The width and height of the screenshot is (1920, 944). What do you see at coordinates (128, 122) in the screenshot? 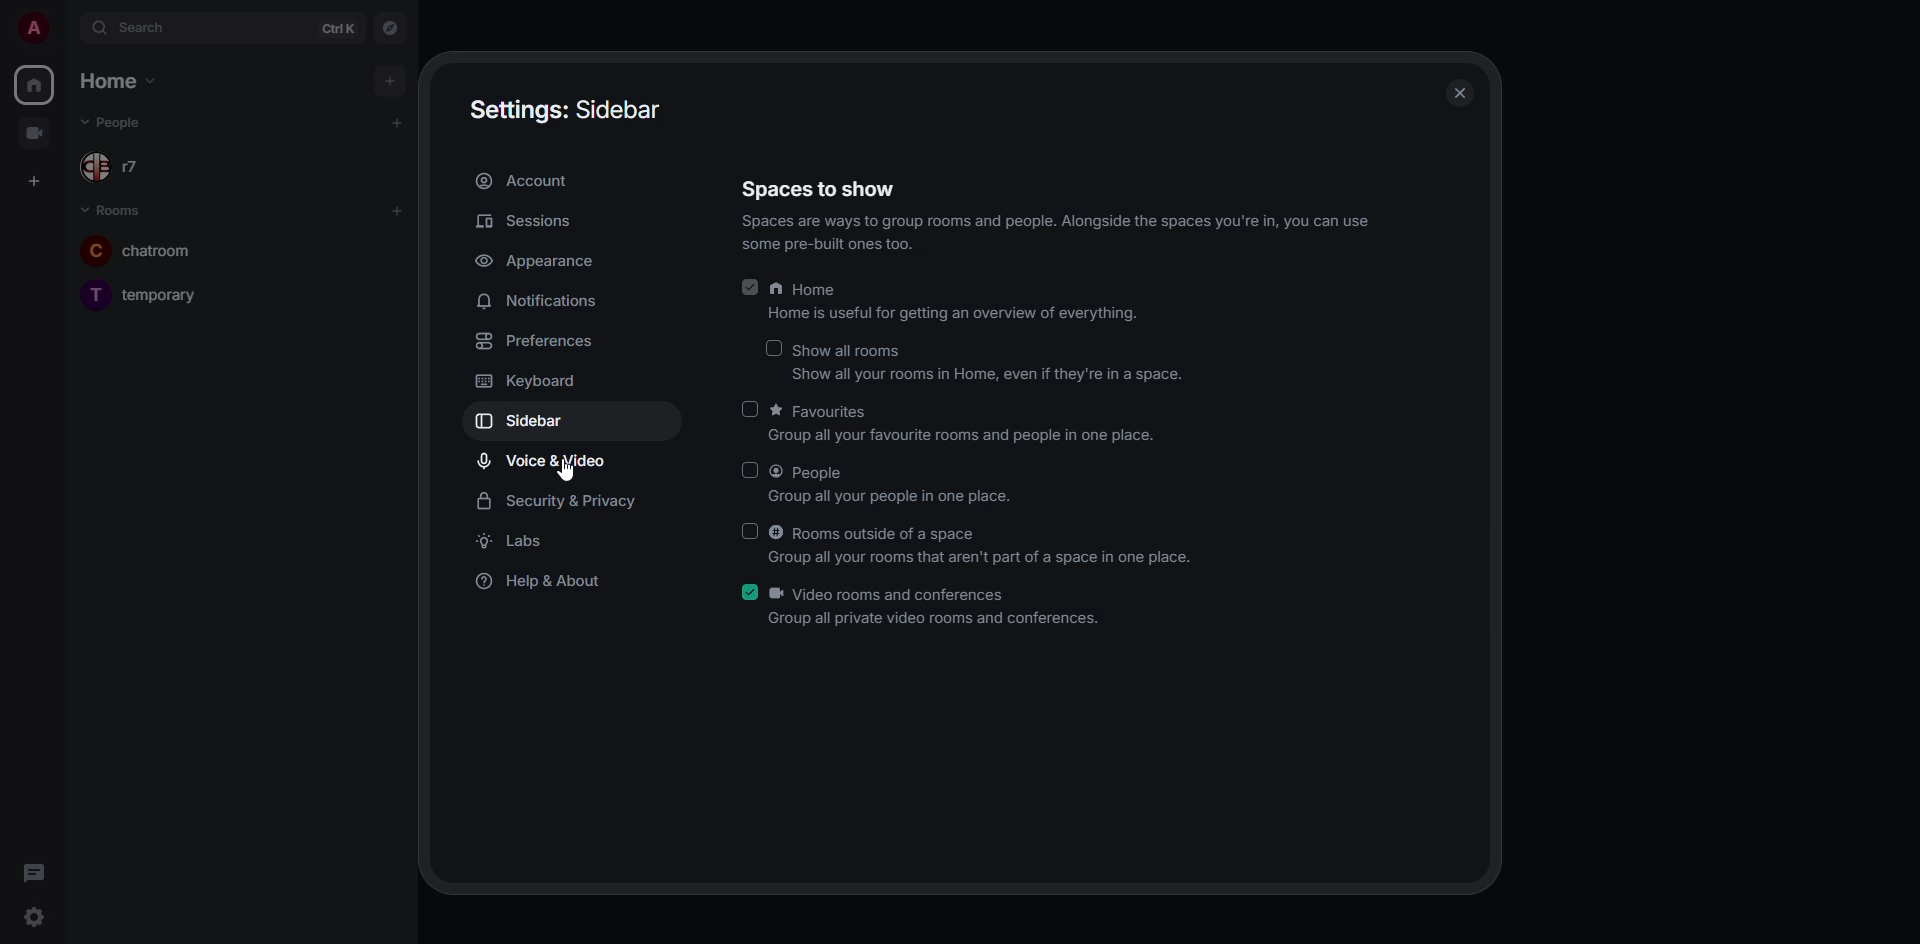
I see `people` at bounding box center [128, 122].